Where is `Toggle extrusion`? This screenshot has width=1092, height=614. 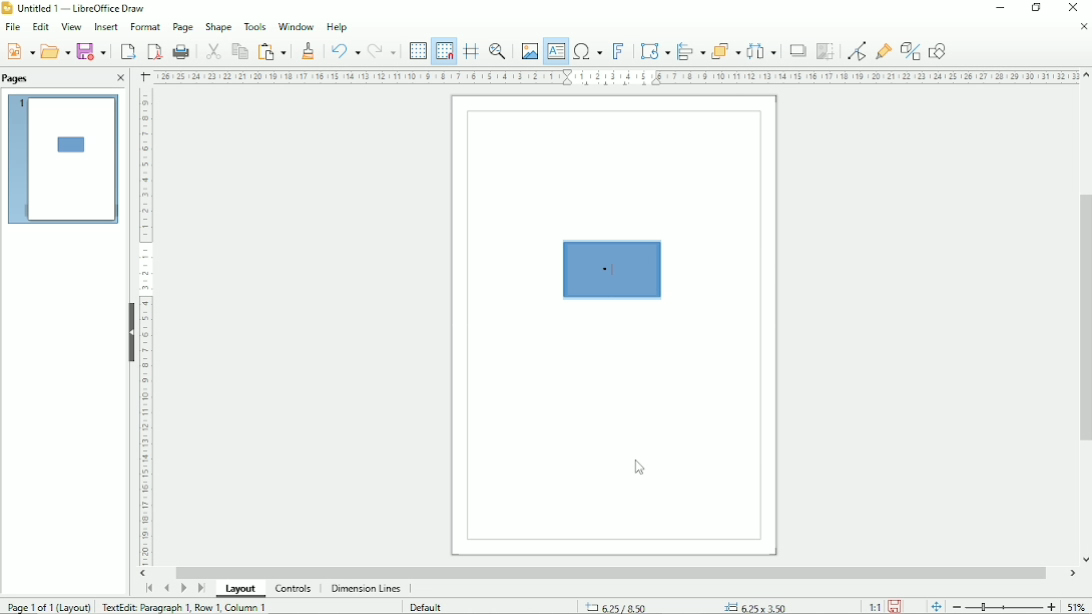
Toggle extrusion is located at coordinates (911, 50).